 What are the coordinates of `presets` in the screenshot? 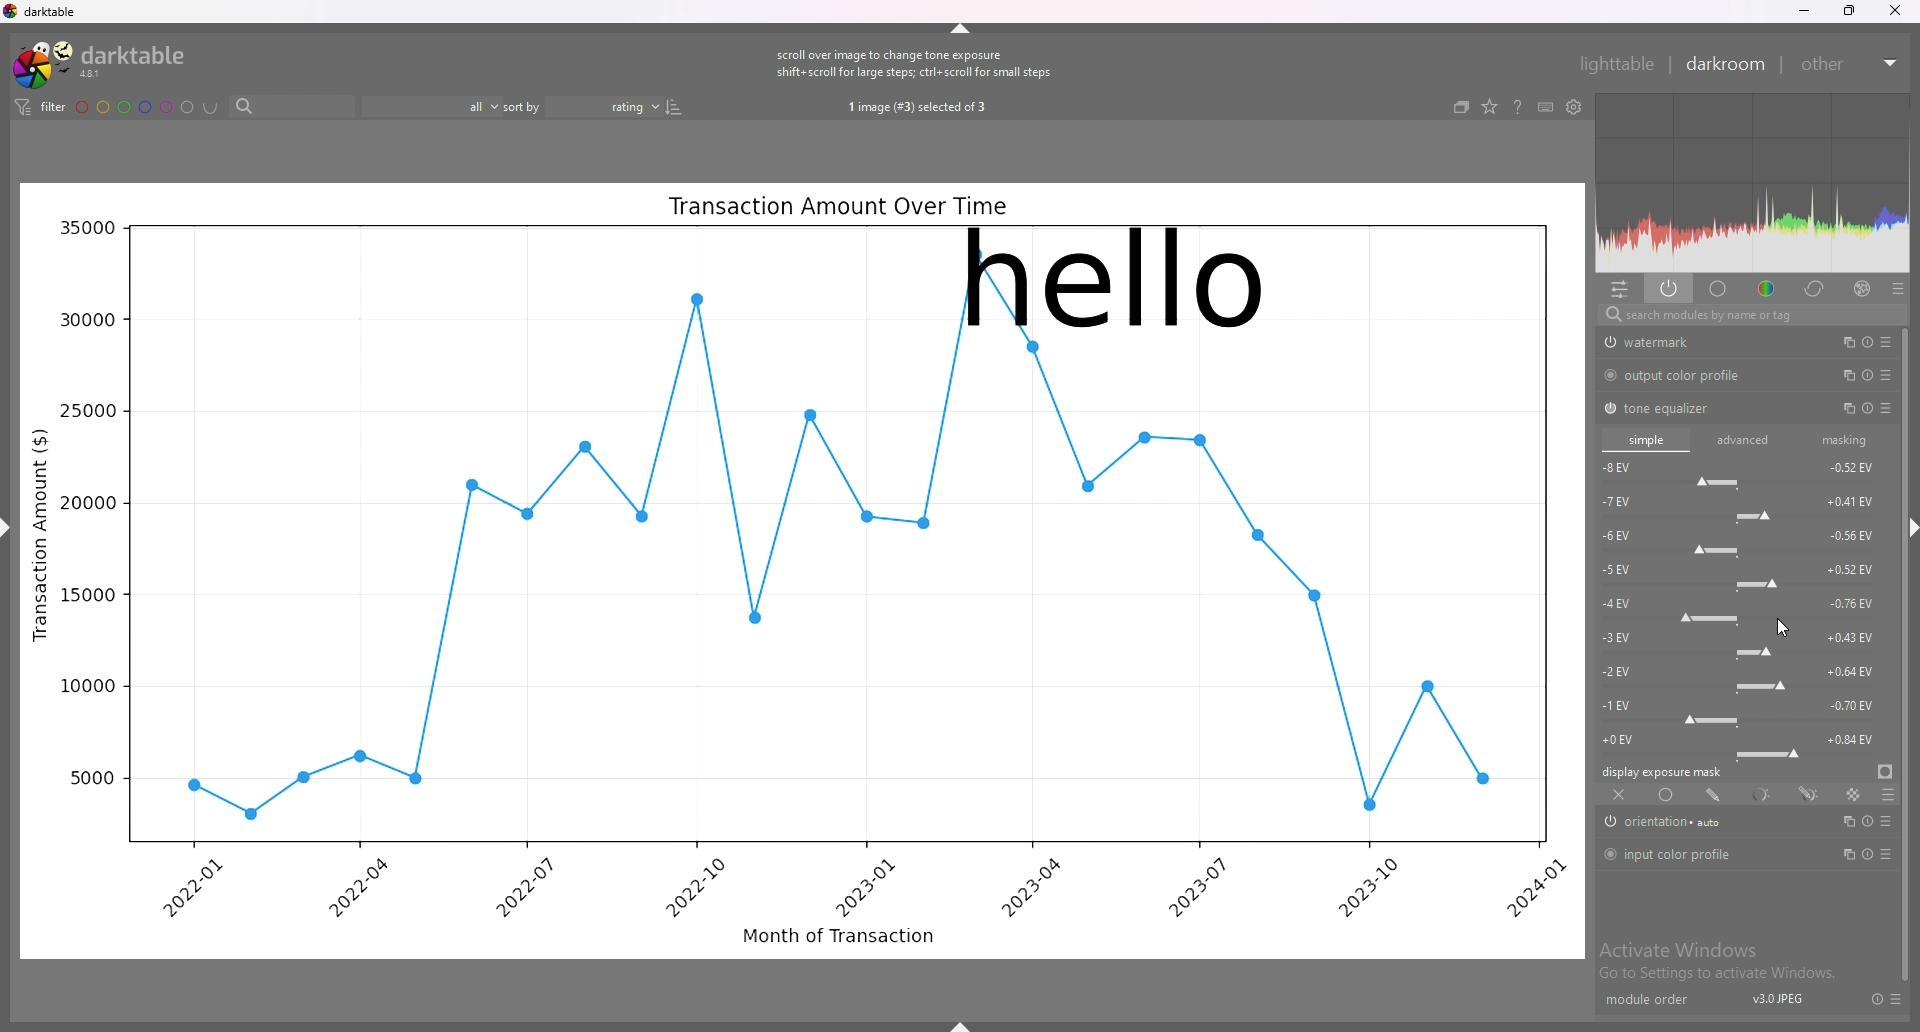 It's located at (1897, 288).